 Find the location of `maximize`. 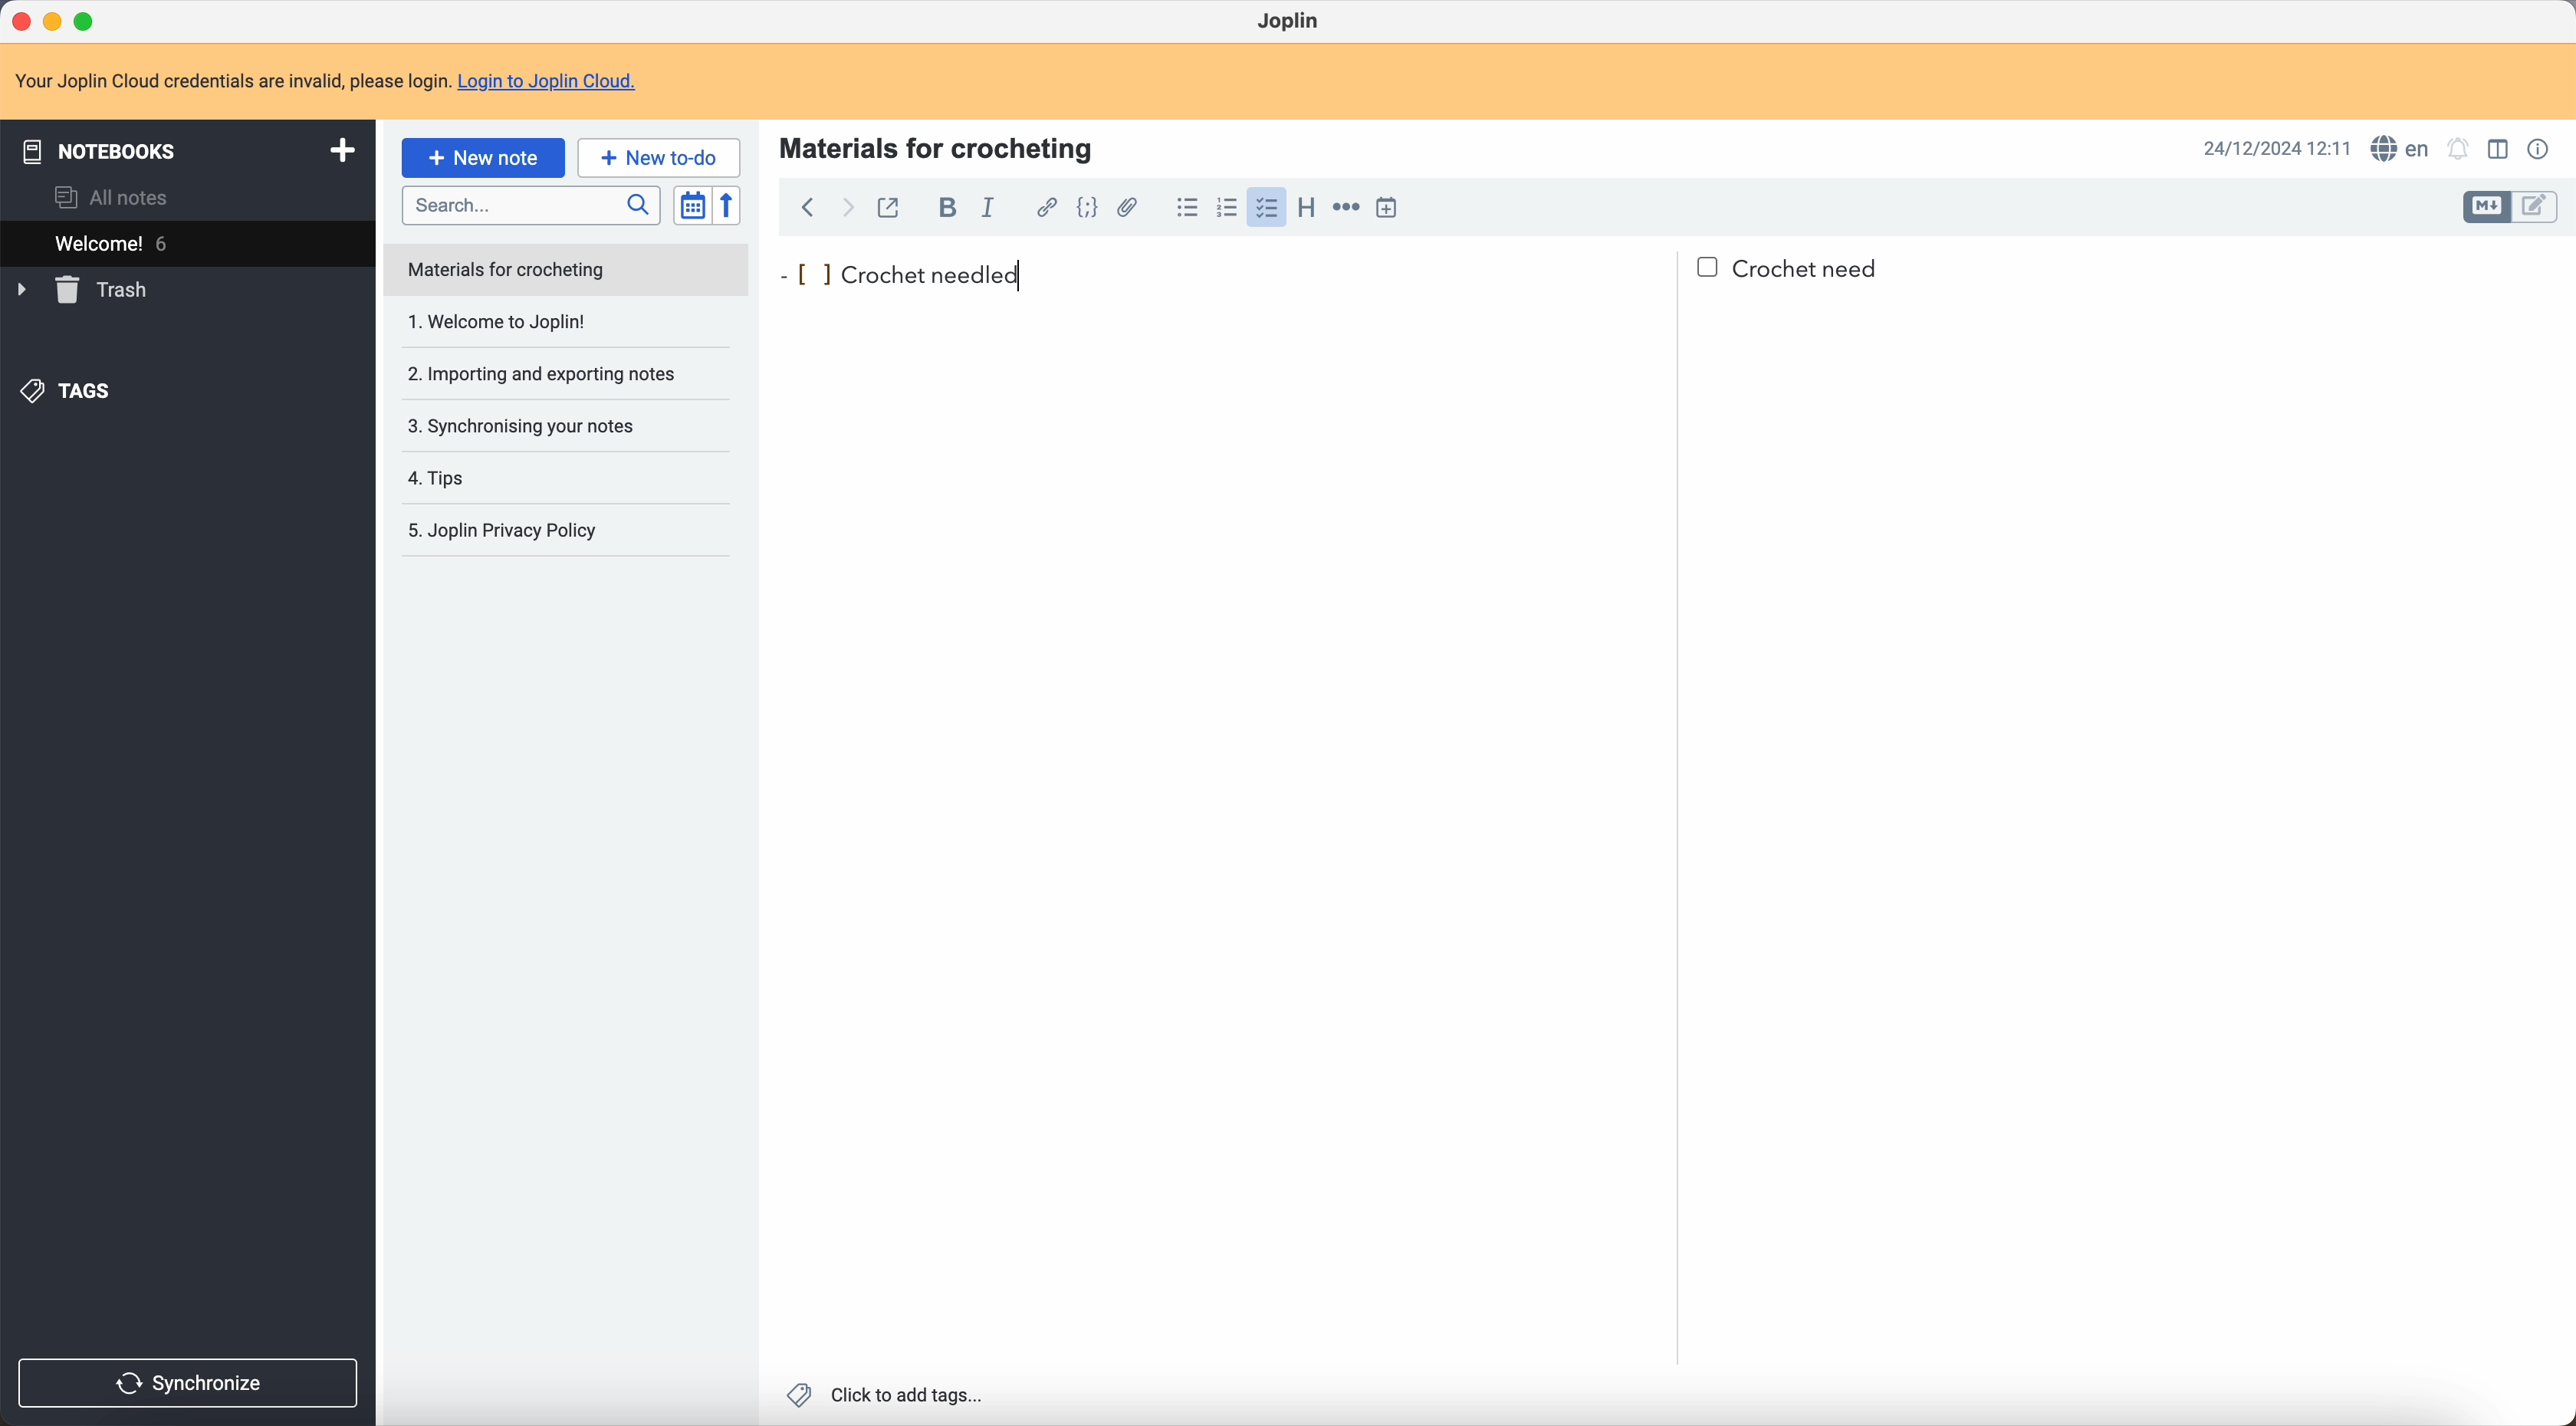

maximize is located at coordinates (89, 22).